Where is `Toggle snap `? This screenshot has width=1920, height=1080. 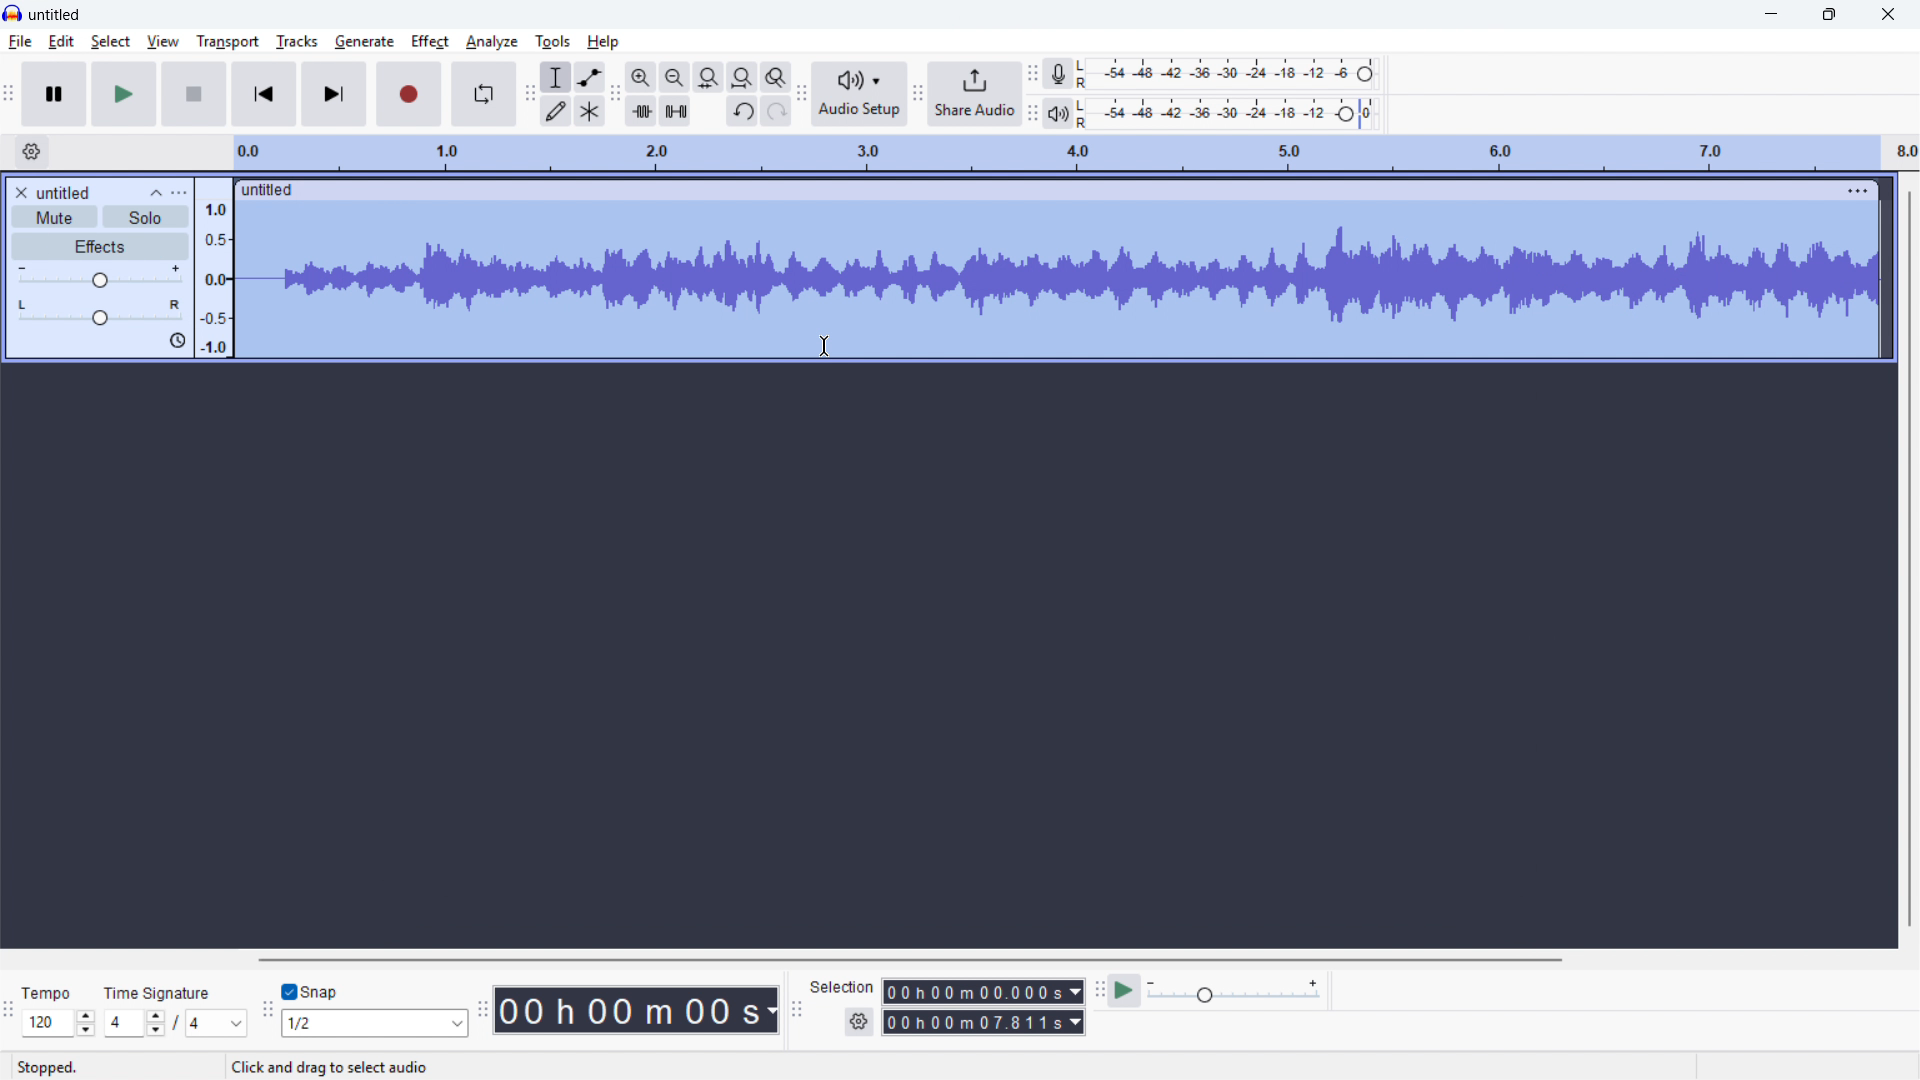
Toggle snap  is located at coordinates (311, 992).